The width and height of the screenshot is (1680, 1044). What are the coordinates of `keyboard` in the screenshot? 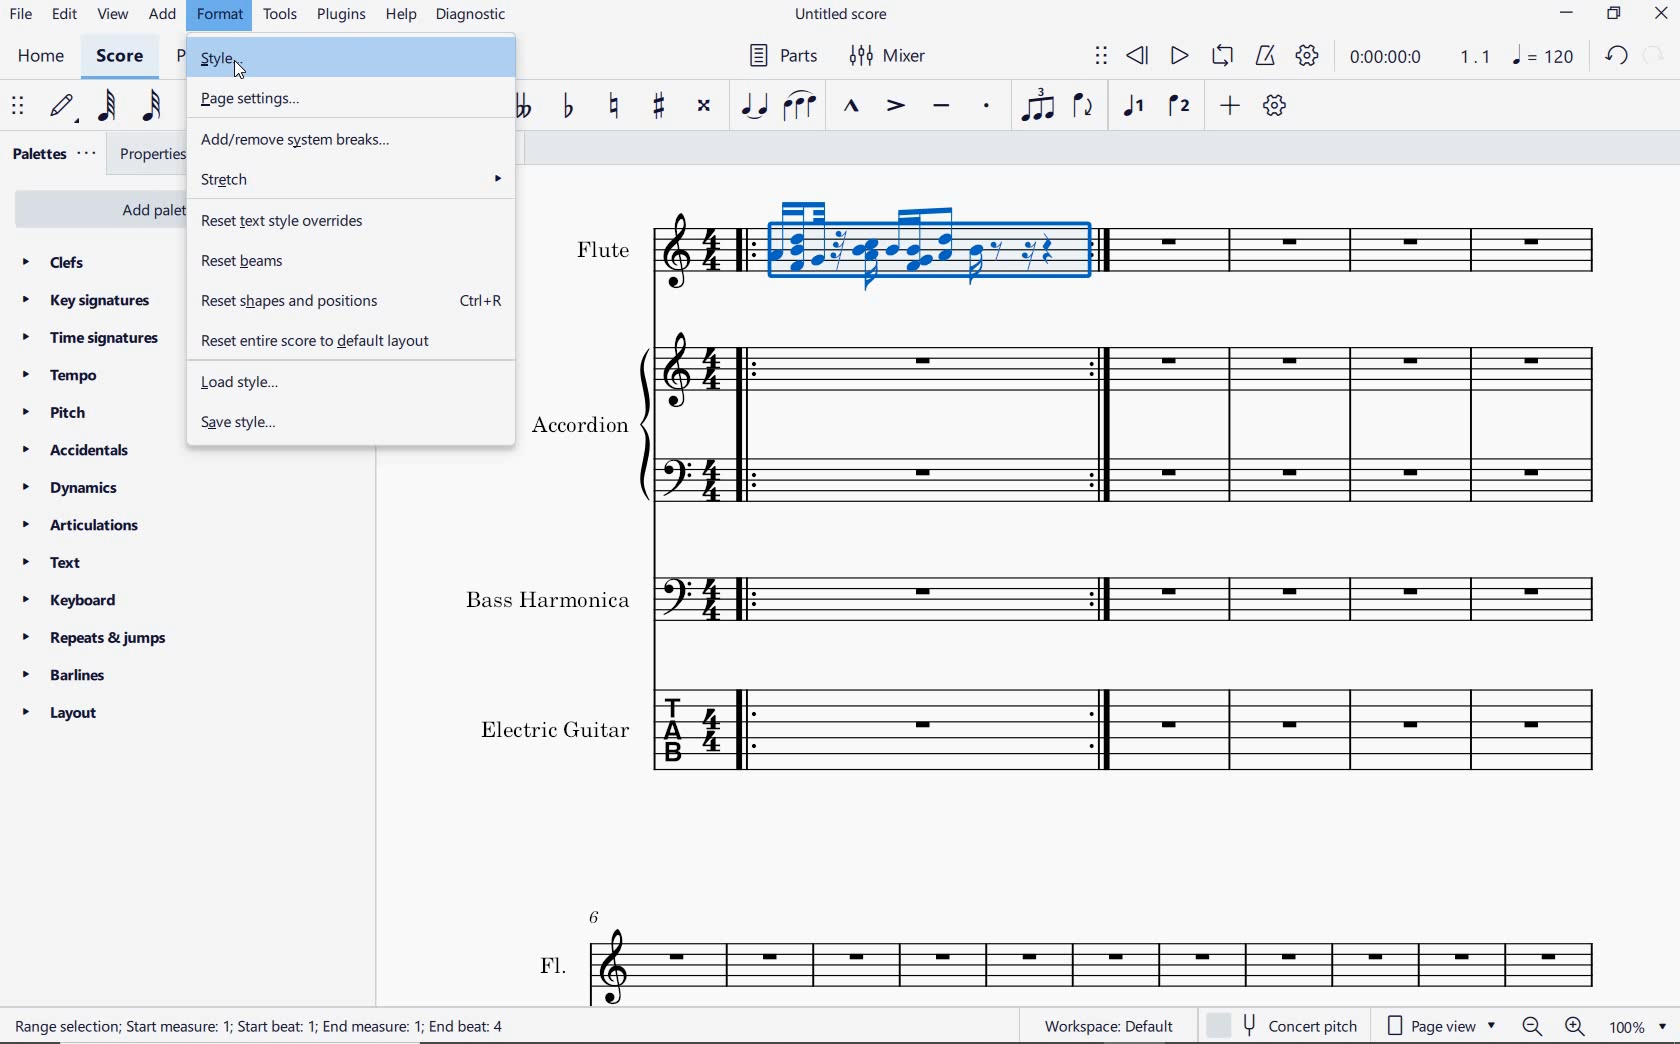 It's located at (73, 600).